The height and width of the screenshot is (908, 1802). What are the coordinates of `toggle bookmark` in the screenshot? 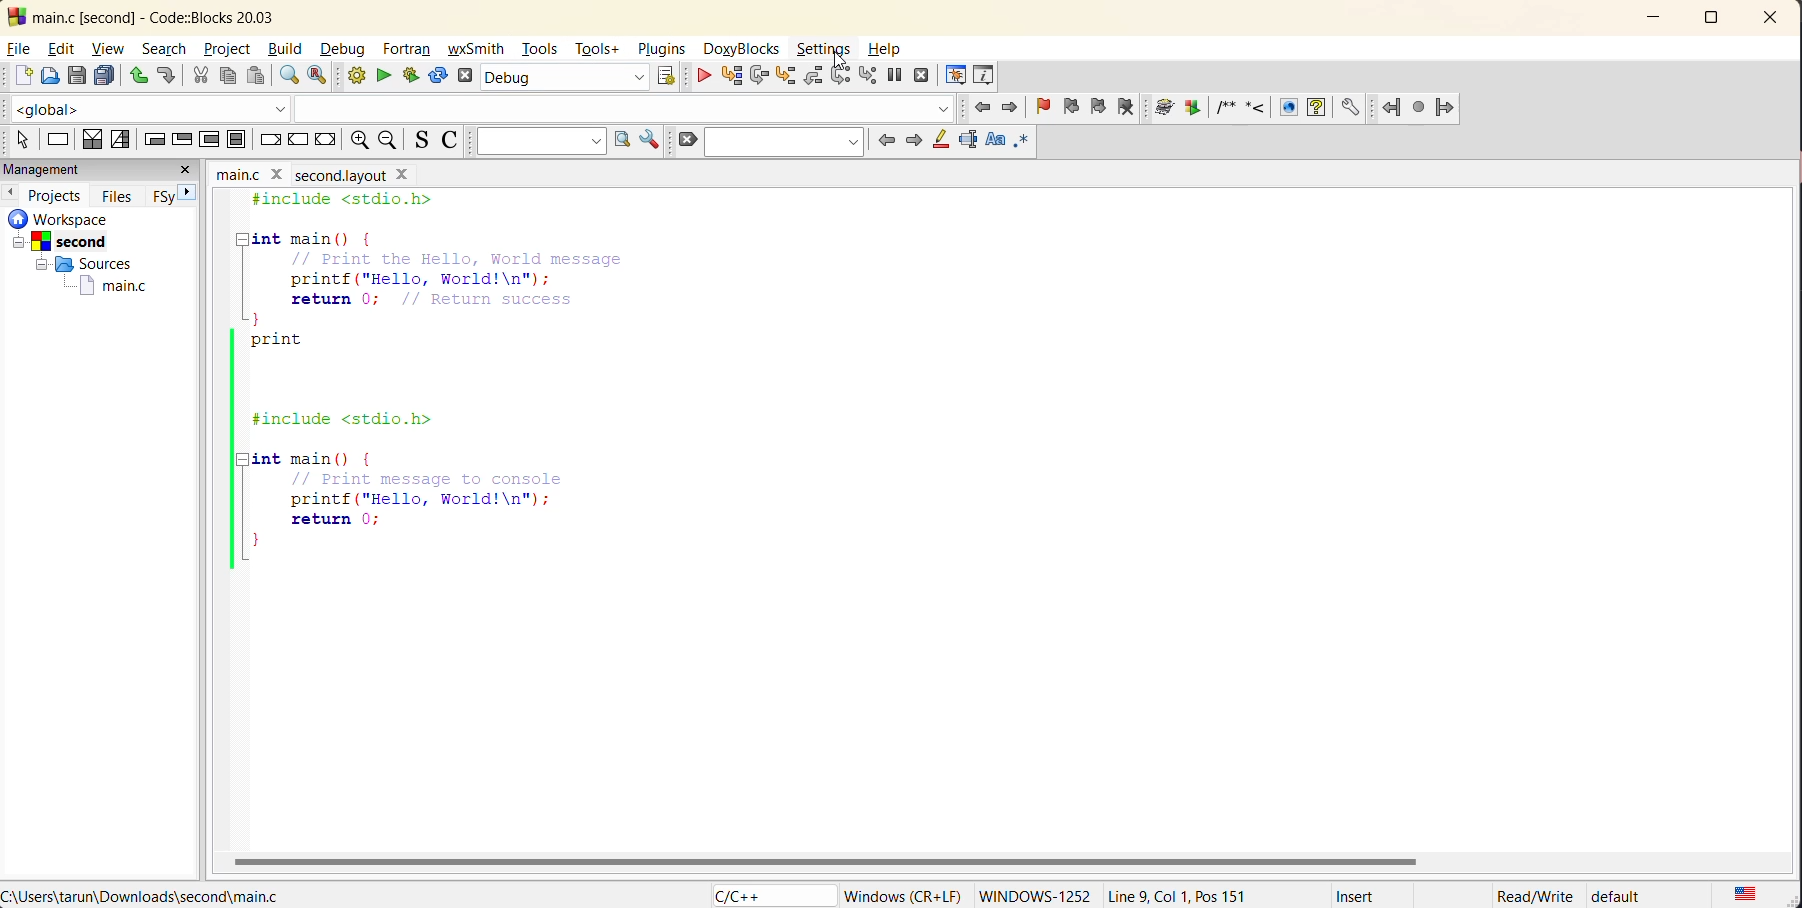 It's located at (1045, 108).